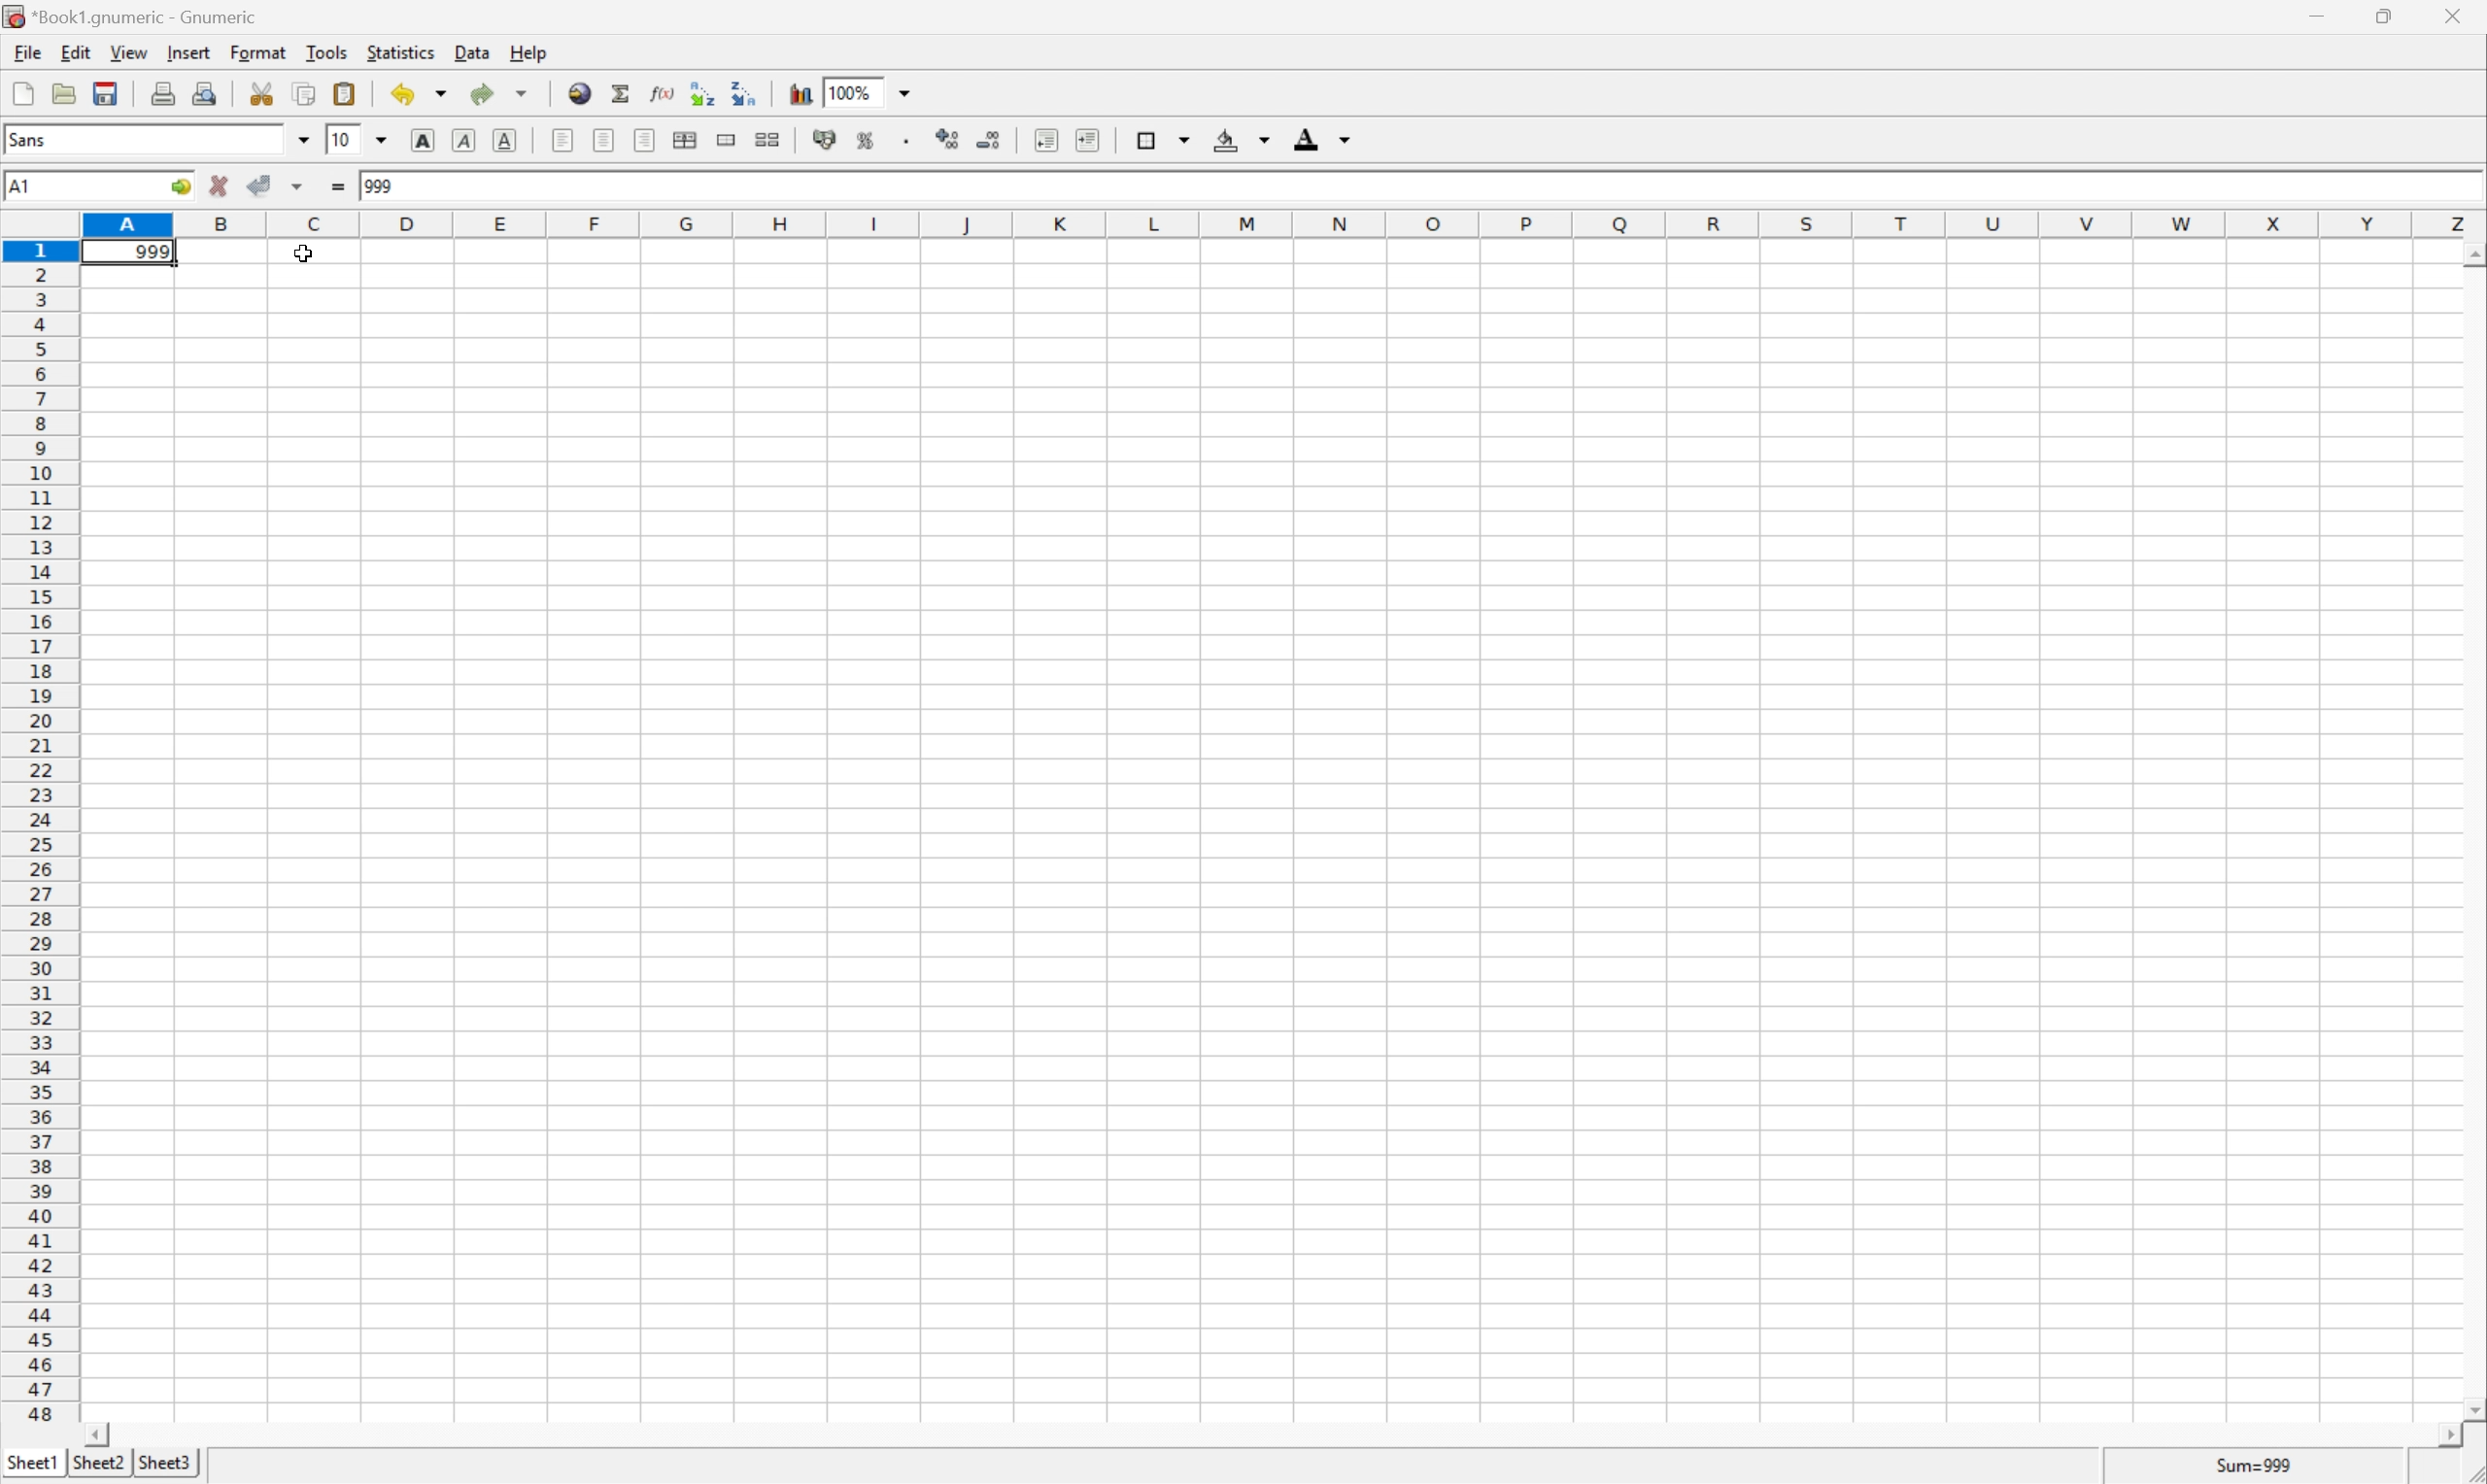 Image resolution: width=2487 pixels, height=1484 pixels. I want to click on row numbers, so click(40, 834).